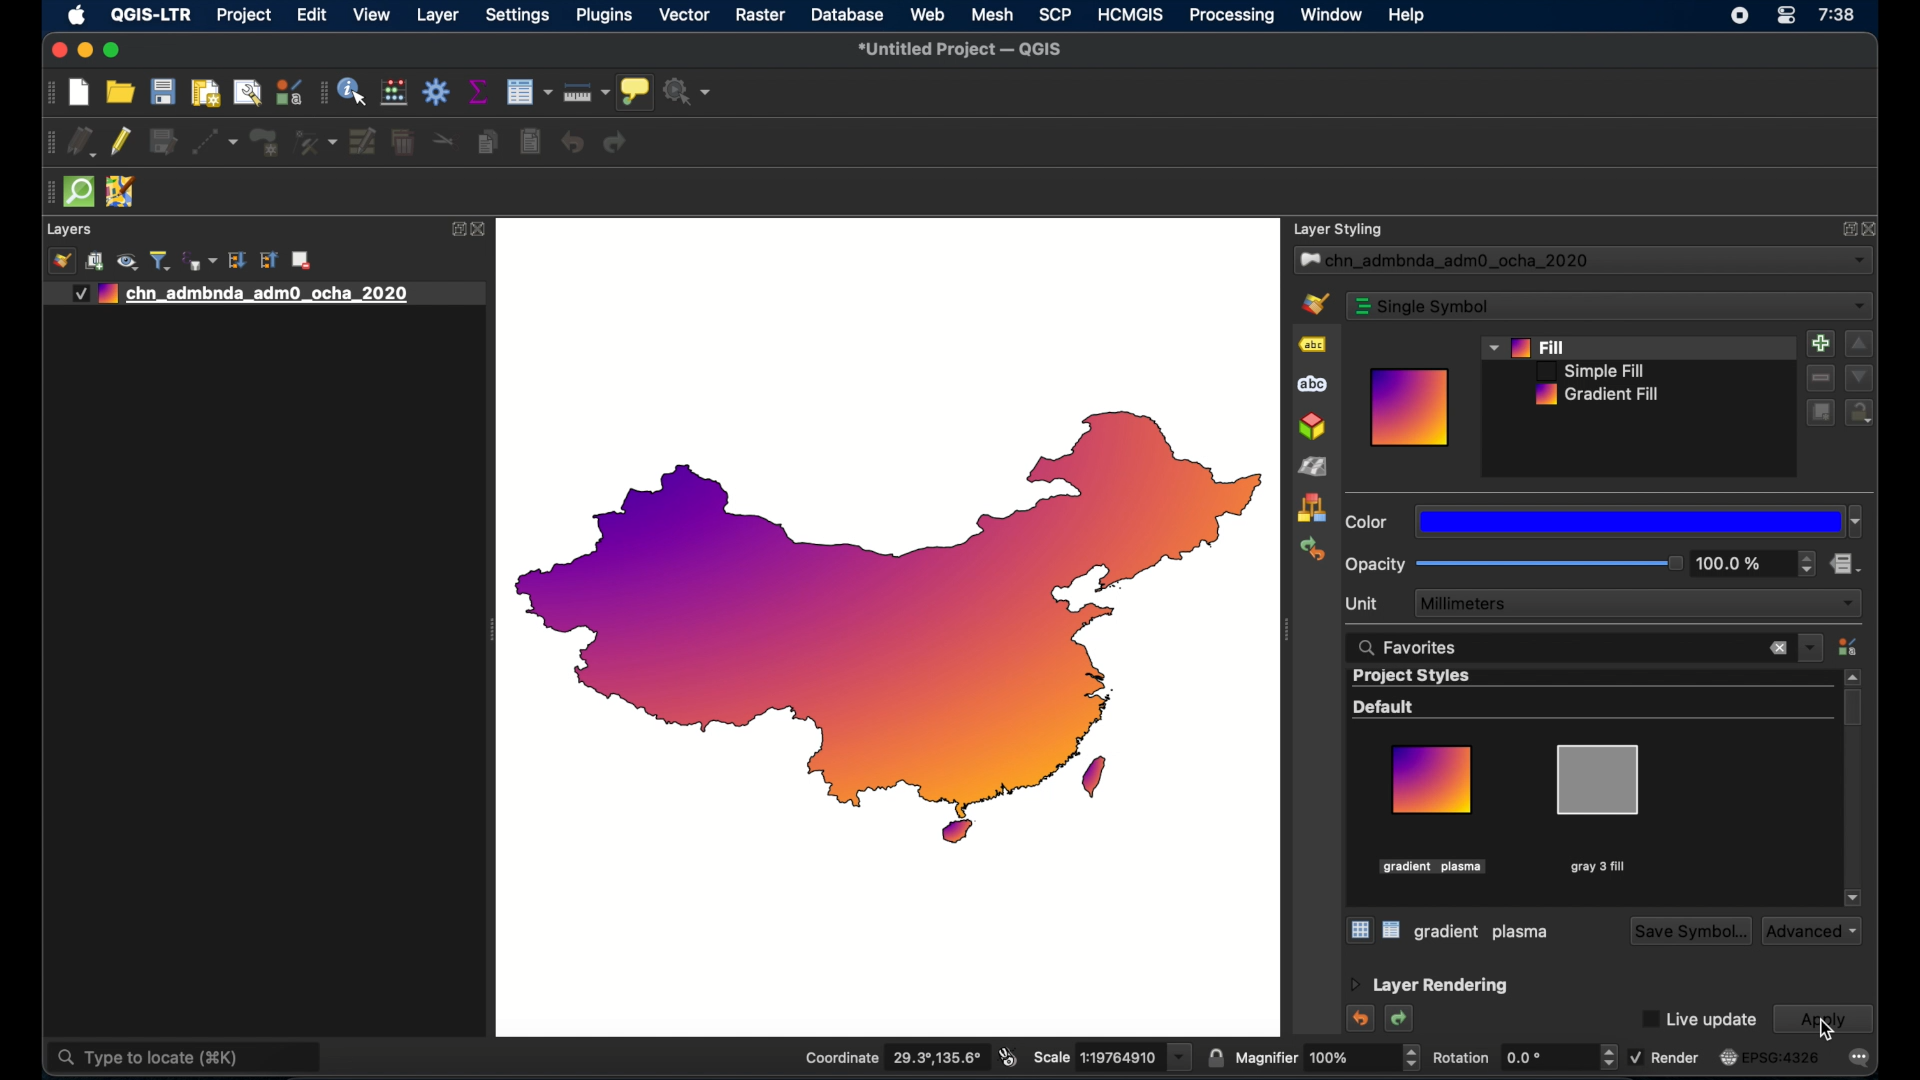 Image resolution: width=1920 pixels, height=1080 pixels. Describe the element at coordinates (532, 142) in the screenshot. I see `paste features` at that location.